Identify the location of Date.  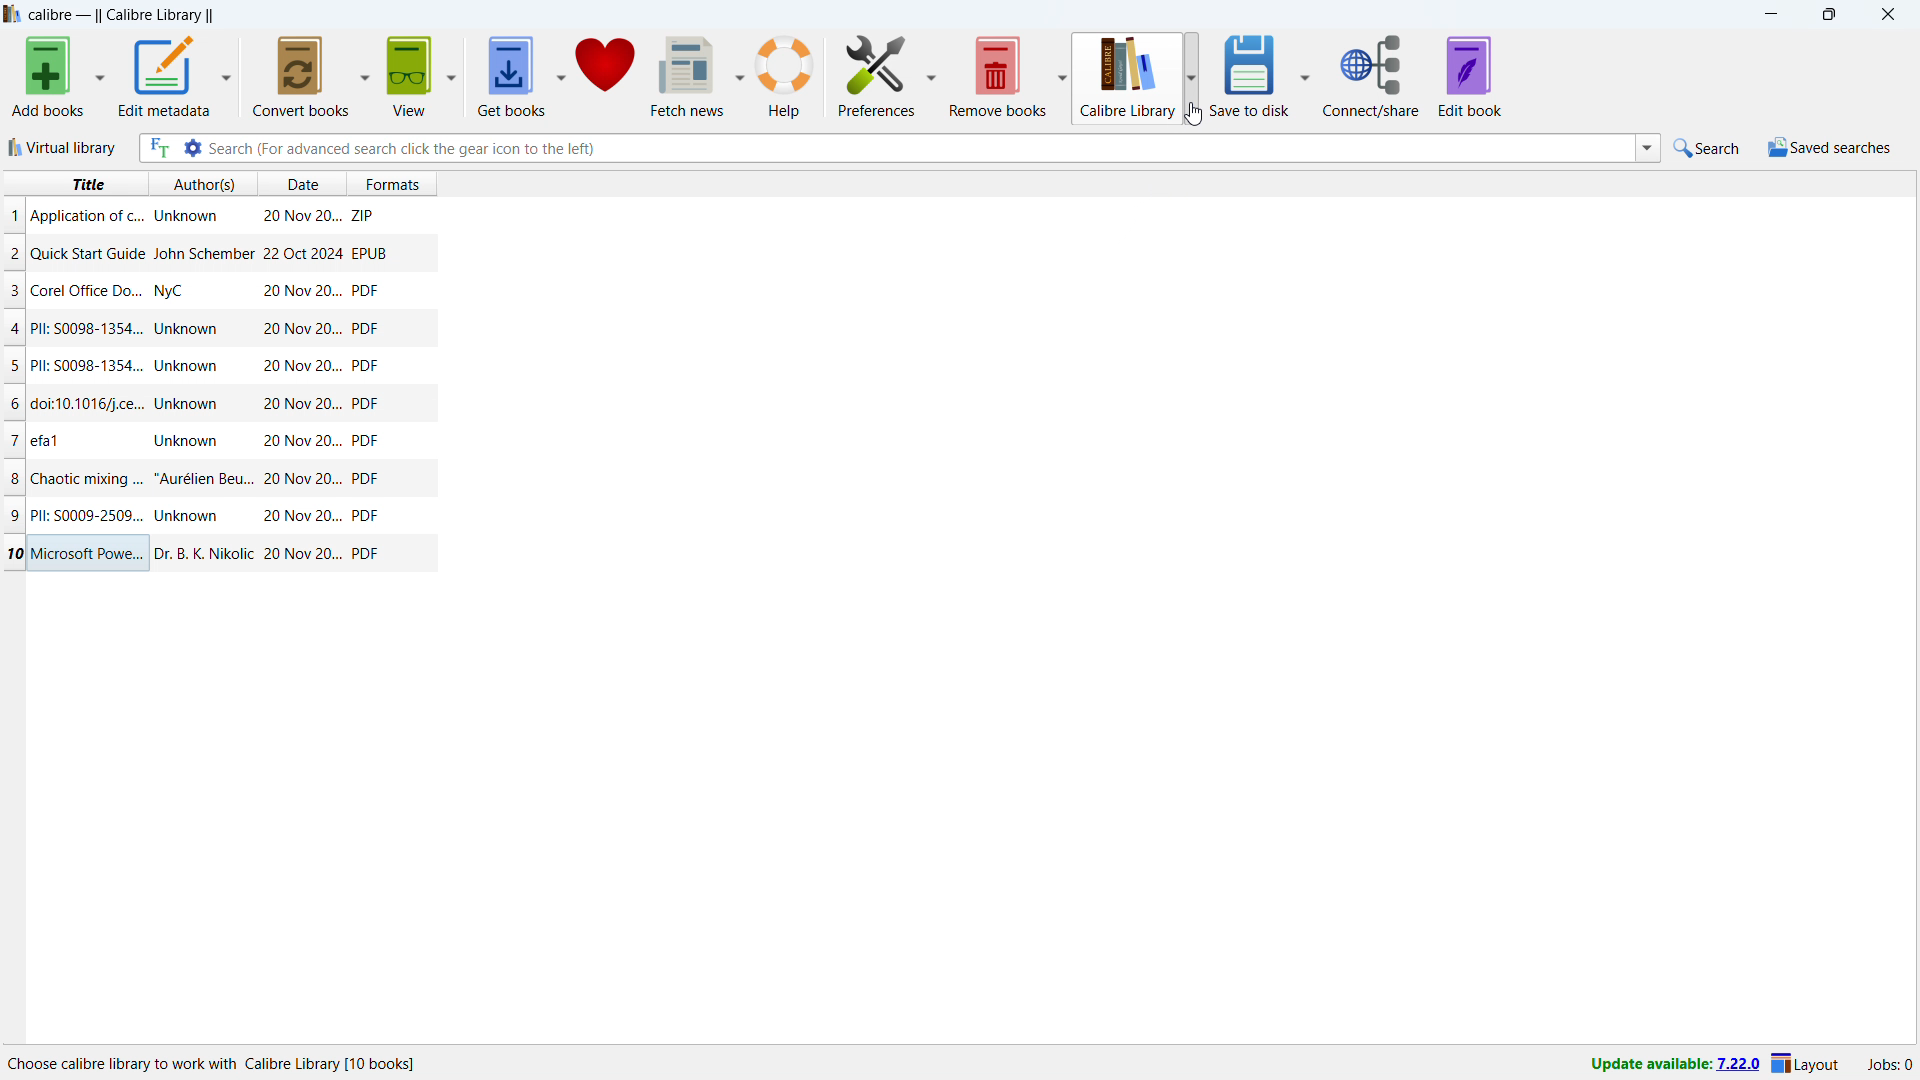
(299, 292).